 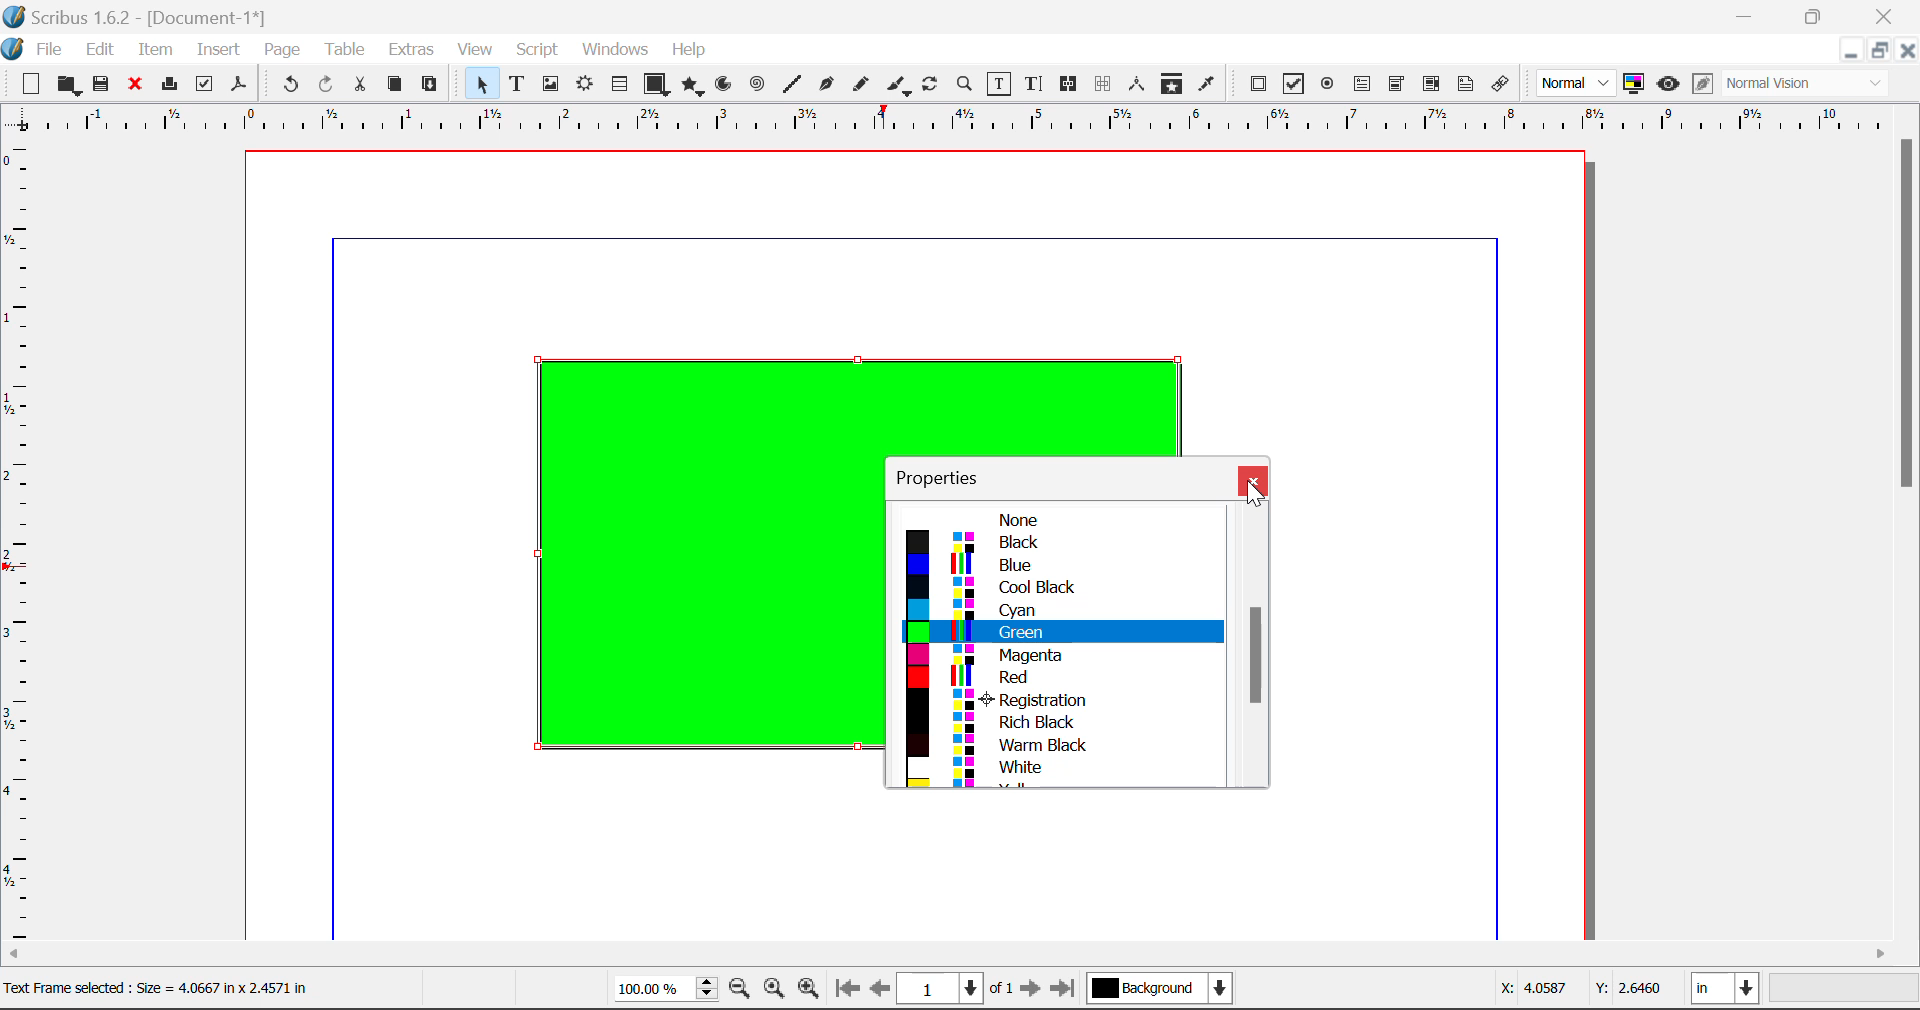 I want to click on Scroll Bar, so click(x=961, y=955).